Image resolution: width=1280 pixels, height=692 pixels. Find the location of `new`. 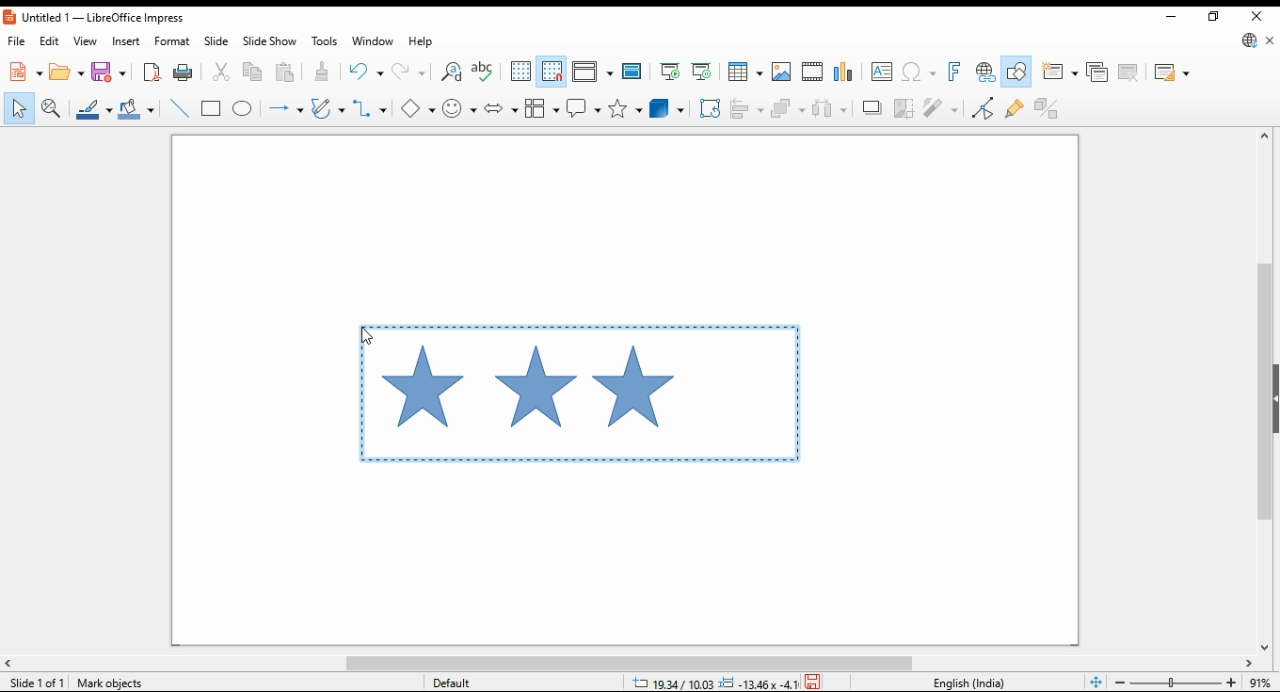

new is located at coordinates (23, 71).